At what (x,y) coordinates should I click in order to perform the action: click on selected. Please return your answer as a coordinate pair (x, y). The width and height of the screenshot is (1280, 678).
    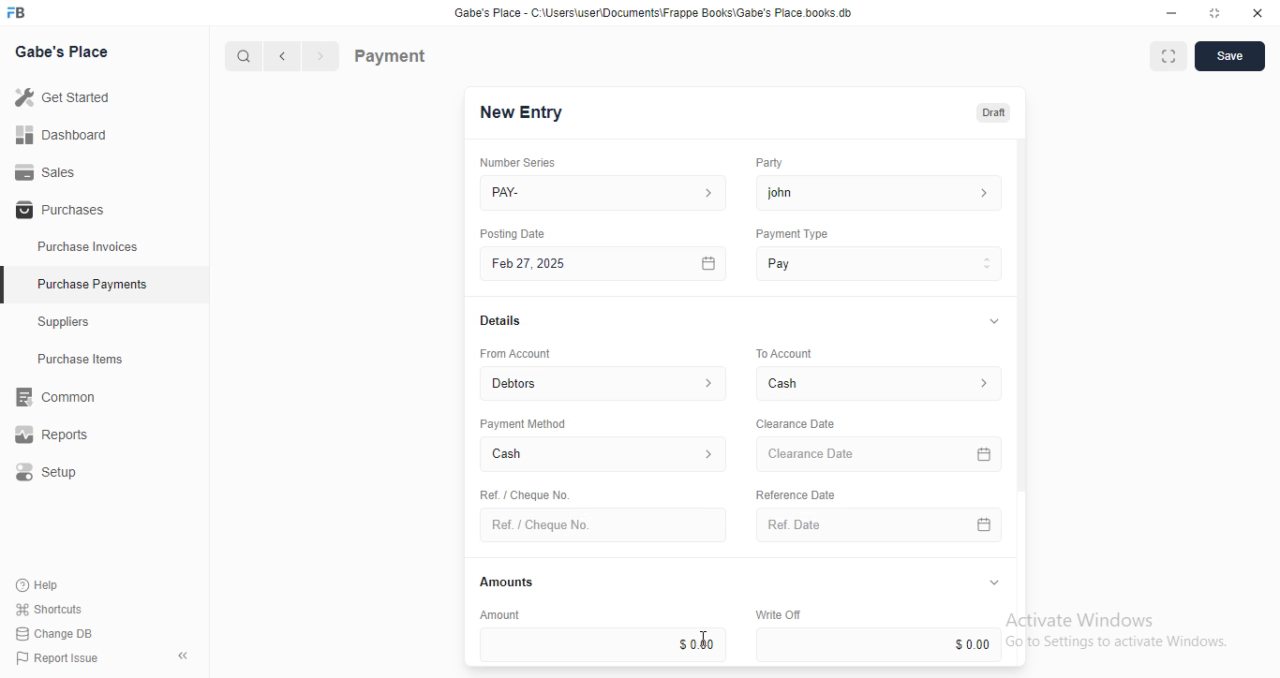
    Looking at the image, I should click on (8, 287).